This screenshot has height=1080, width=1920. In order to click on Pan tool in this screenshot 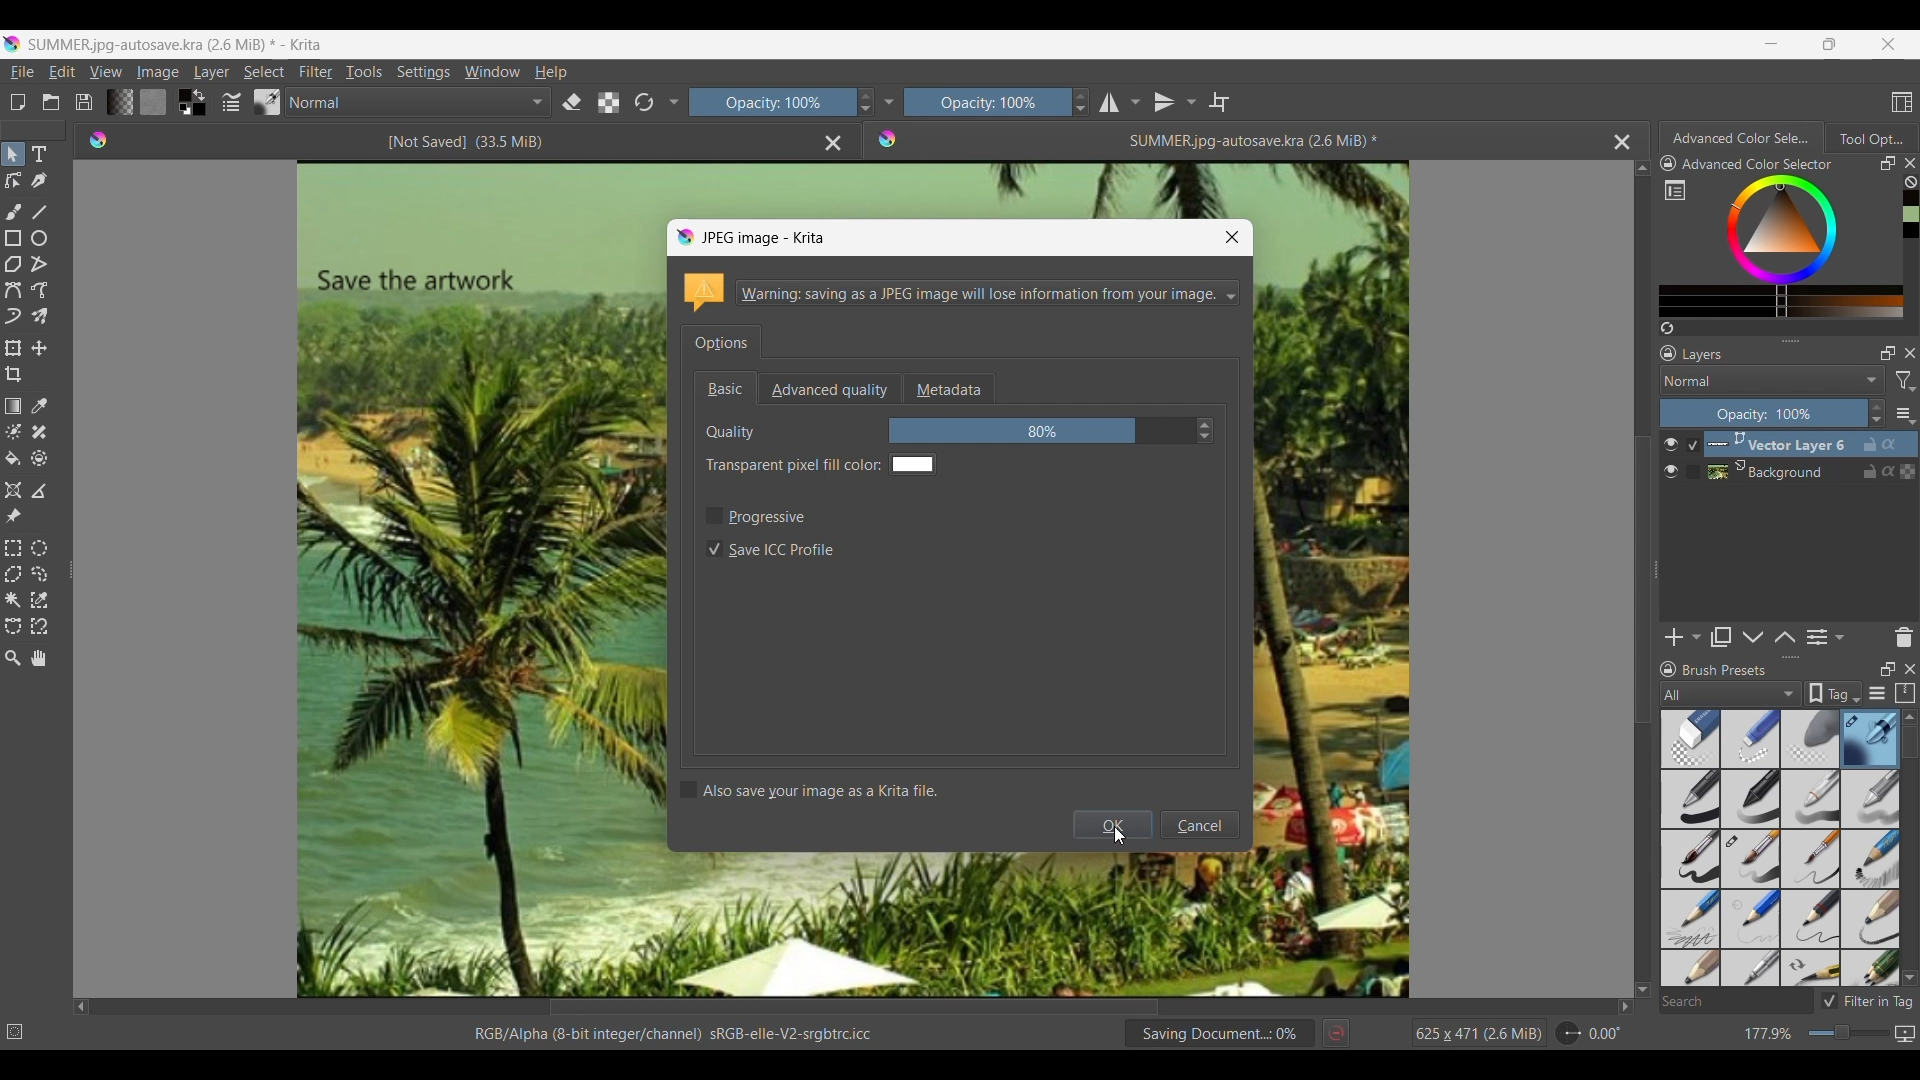, I will do `click(38, 658)`.